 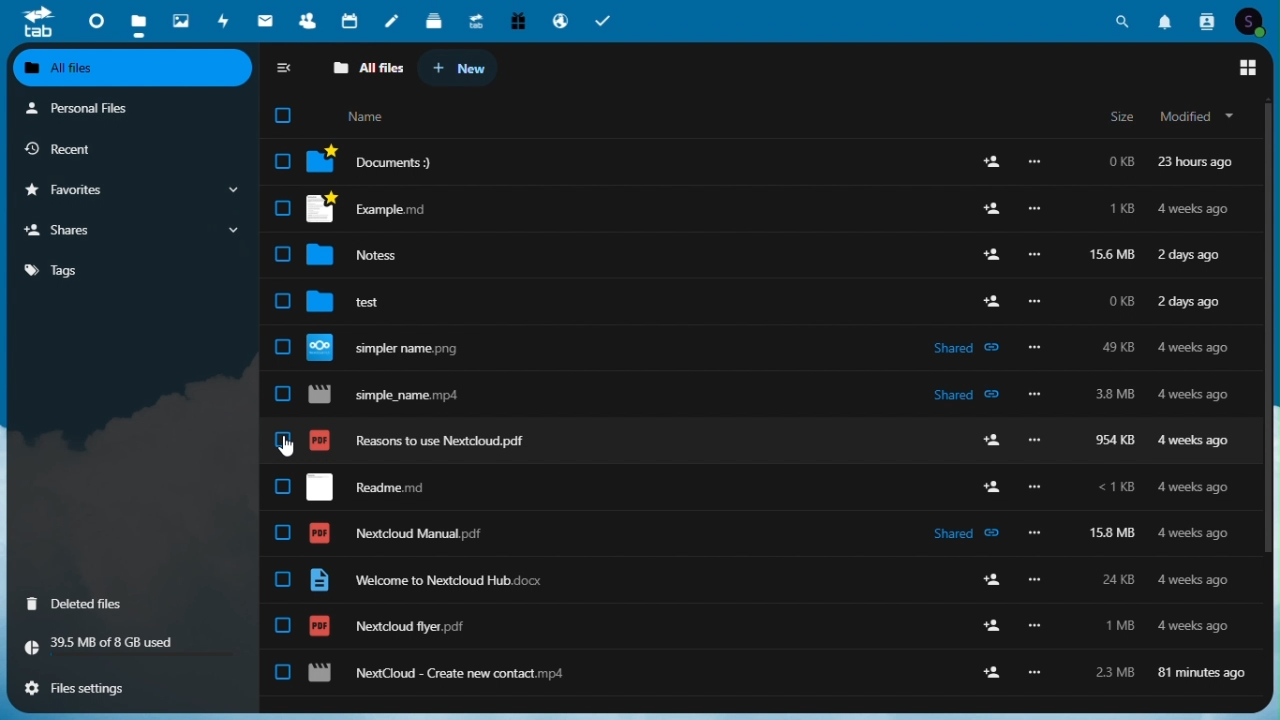 I want to click on checkbox, so click(x=284, y=579).